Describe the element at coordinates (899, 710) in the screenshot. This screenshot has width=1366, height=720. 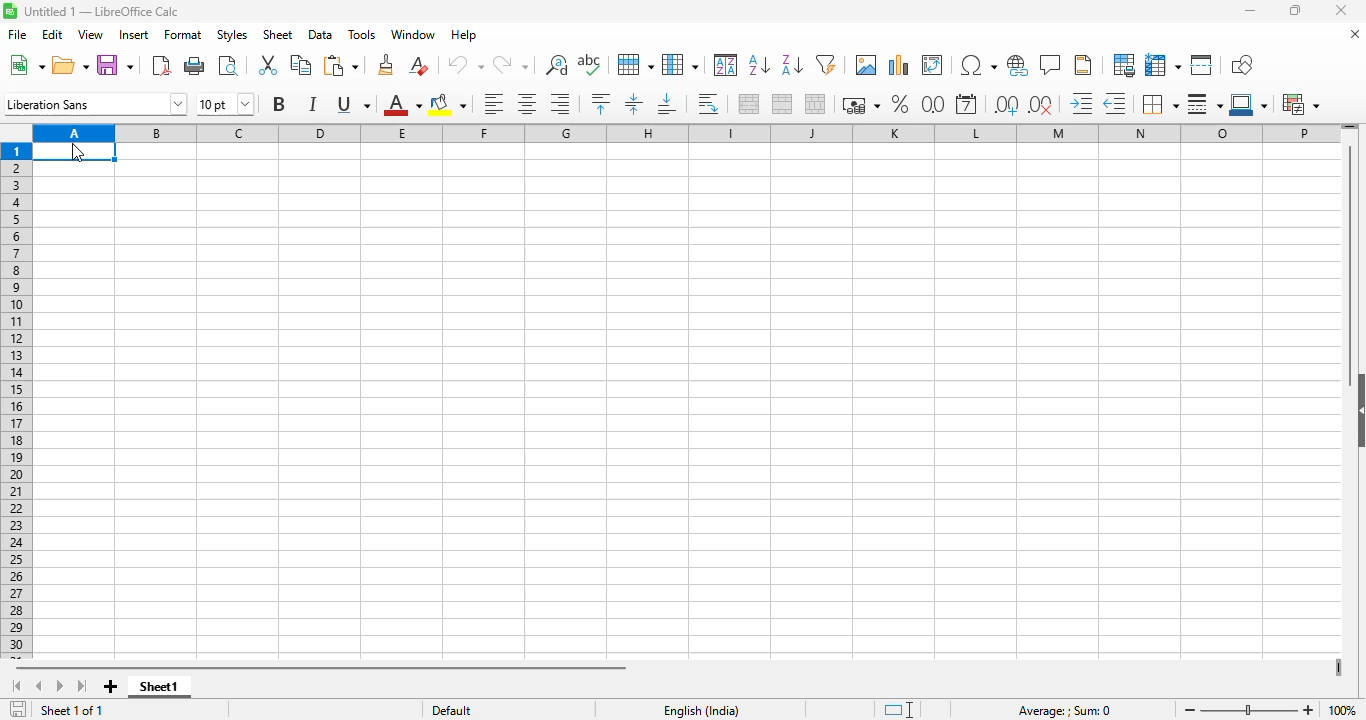
I see `standard selection` at that location.